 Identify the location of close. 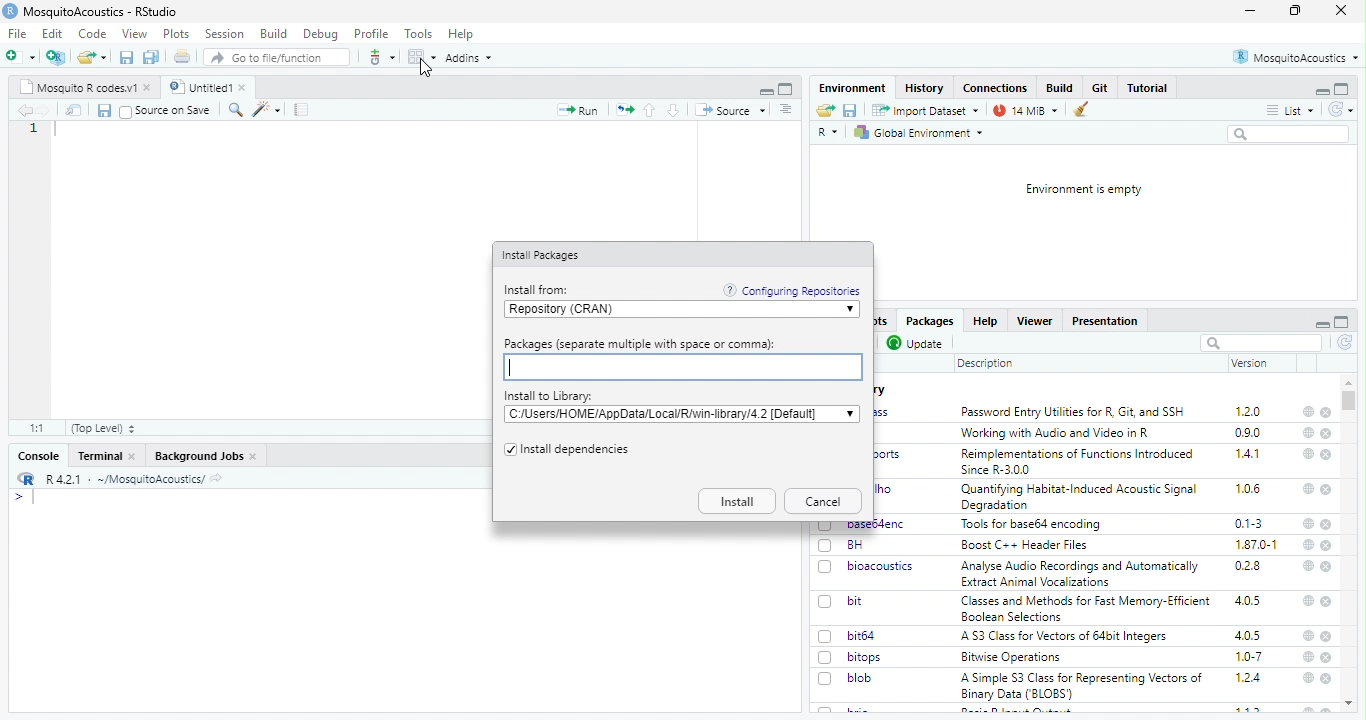
(1327, 491).